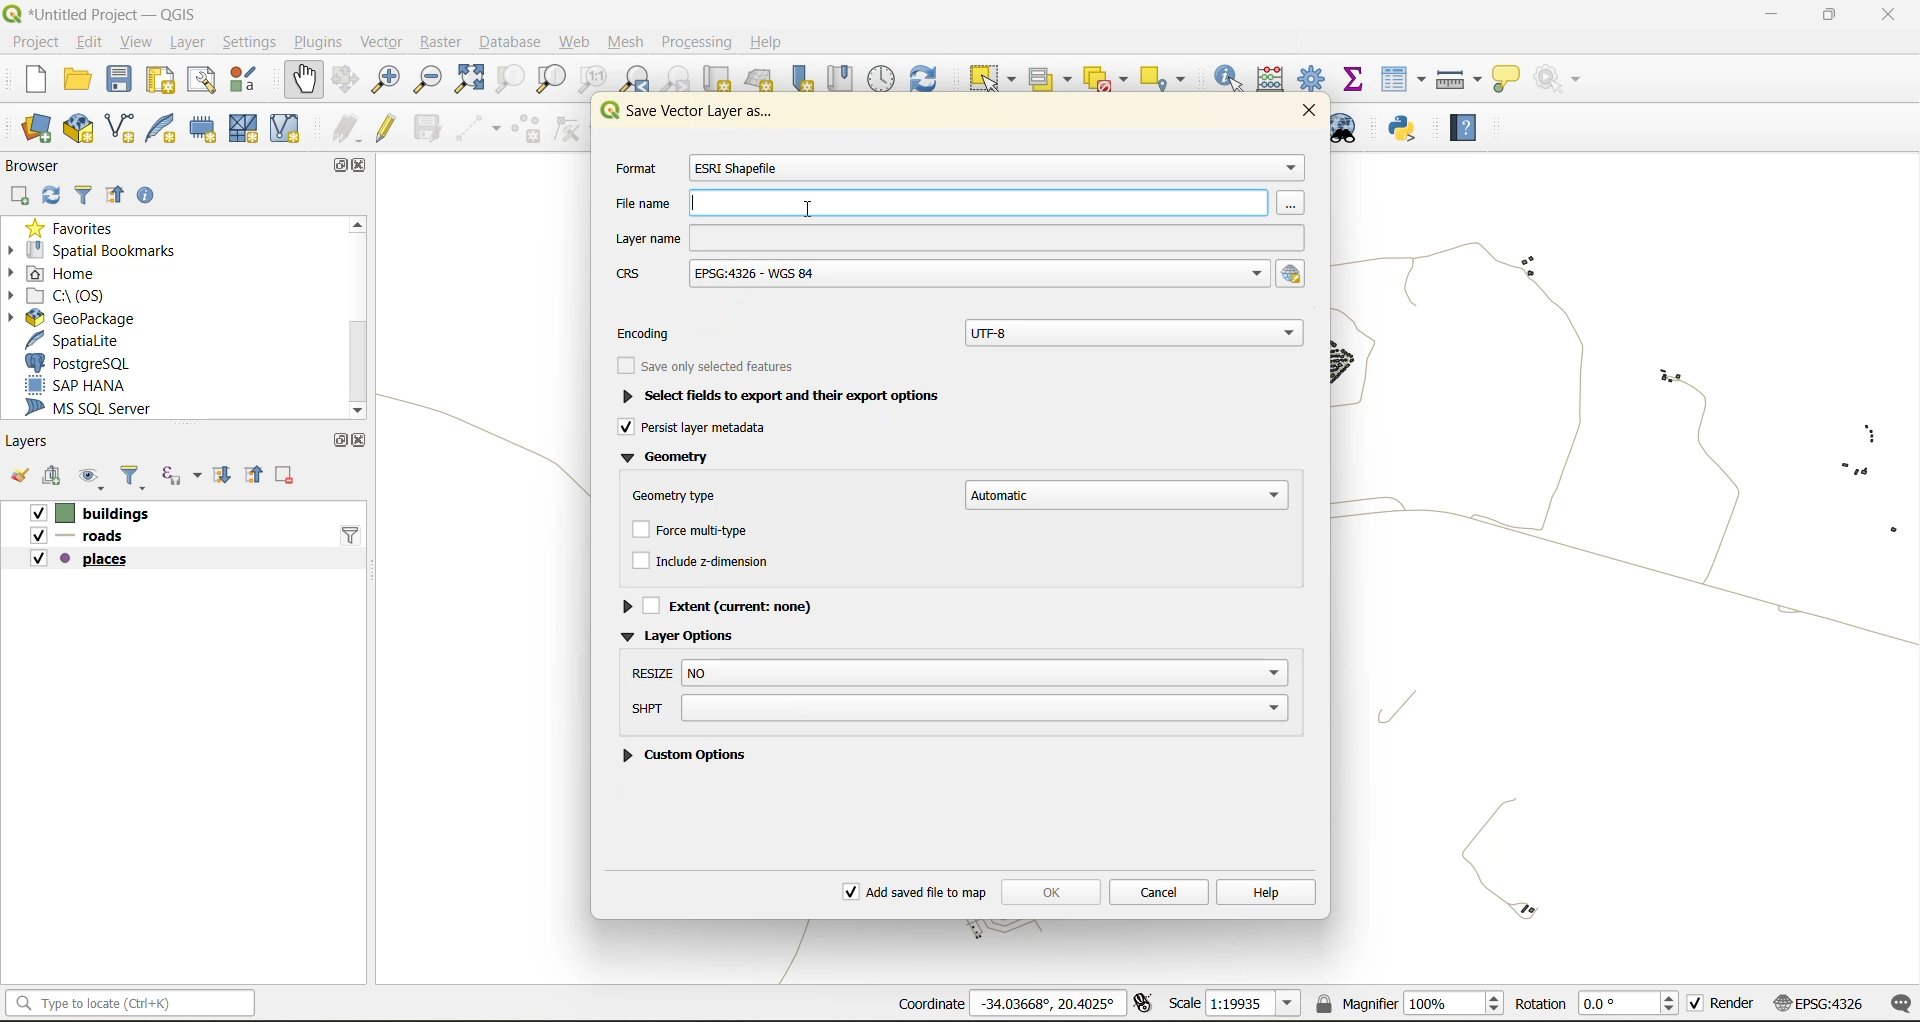  Describe the element at coordinates (205, 81) in the screenshot. I see `show layout` at that location.